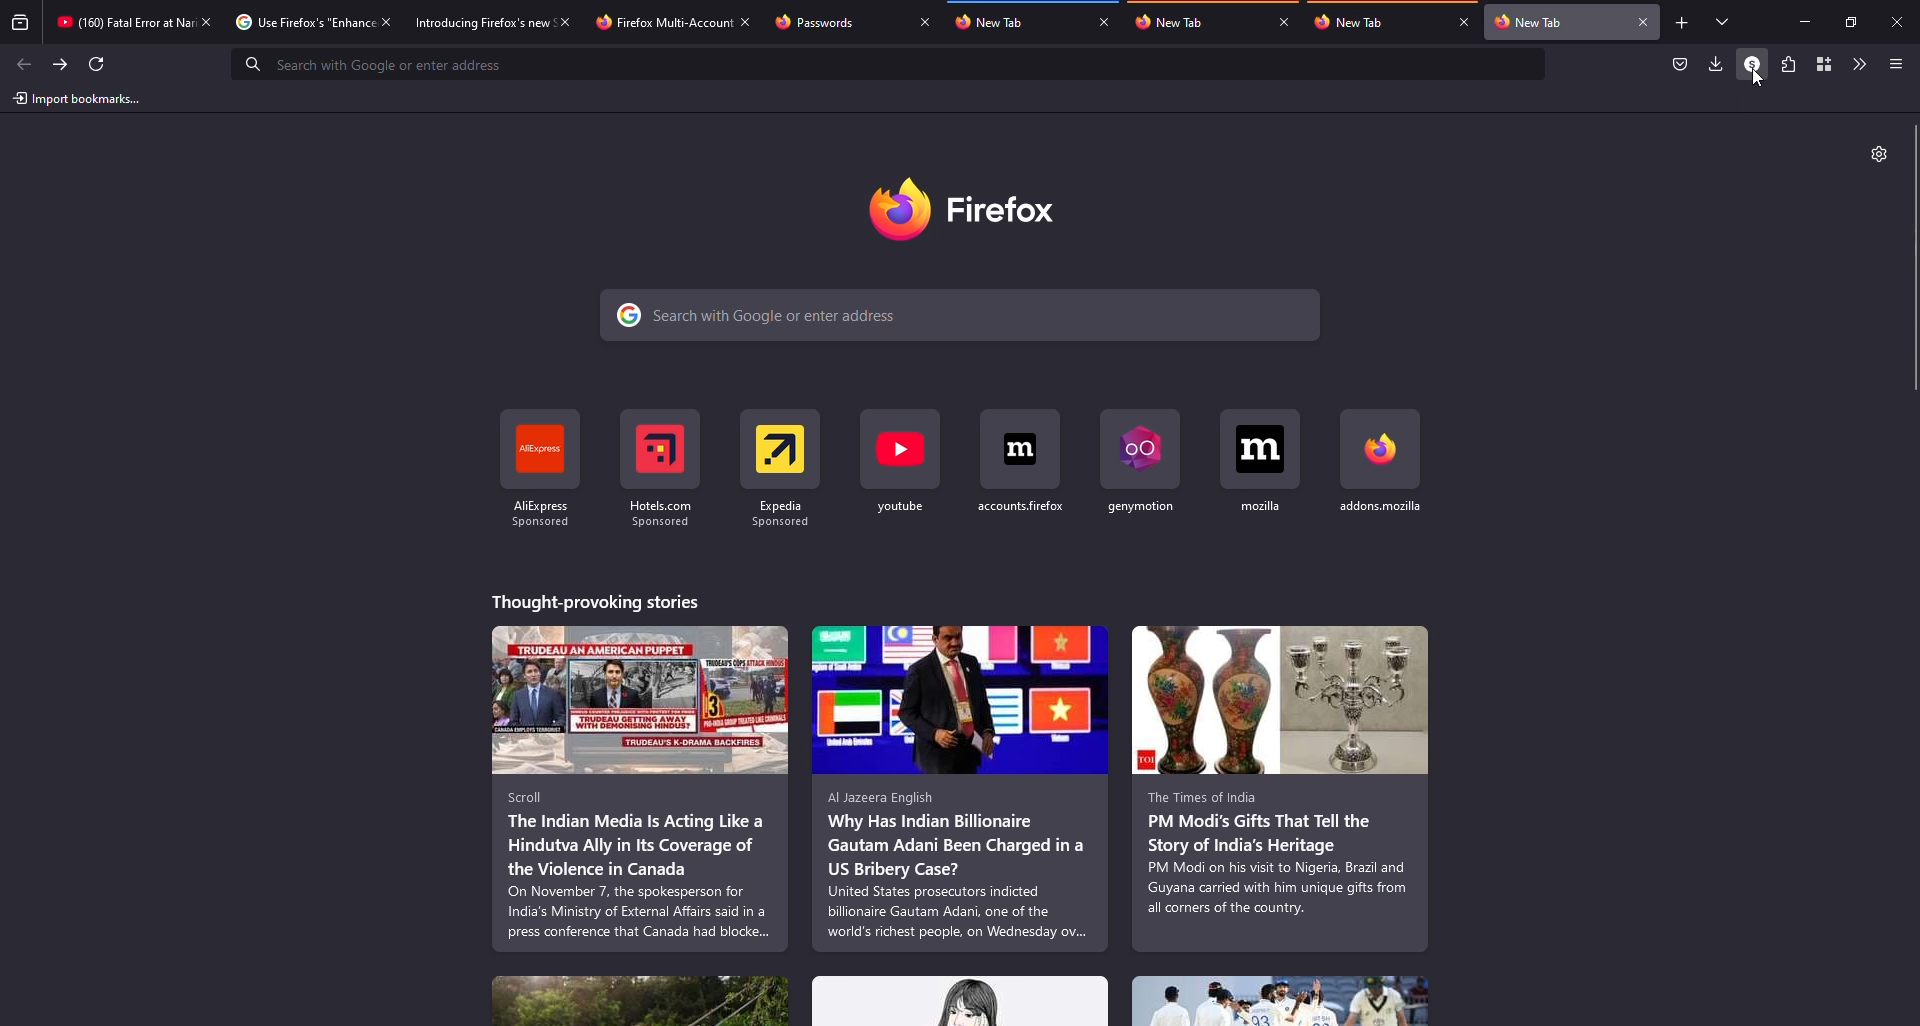 The width and height of the screenshot is (1920, 1026). What do you see at coordinates (925, 22) in the screenshot?
I see `close` at bounding box center [925, 22].